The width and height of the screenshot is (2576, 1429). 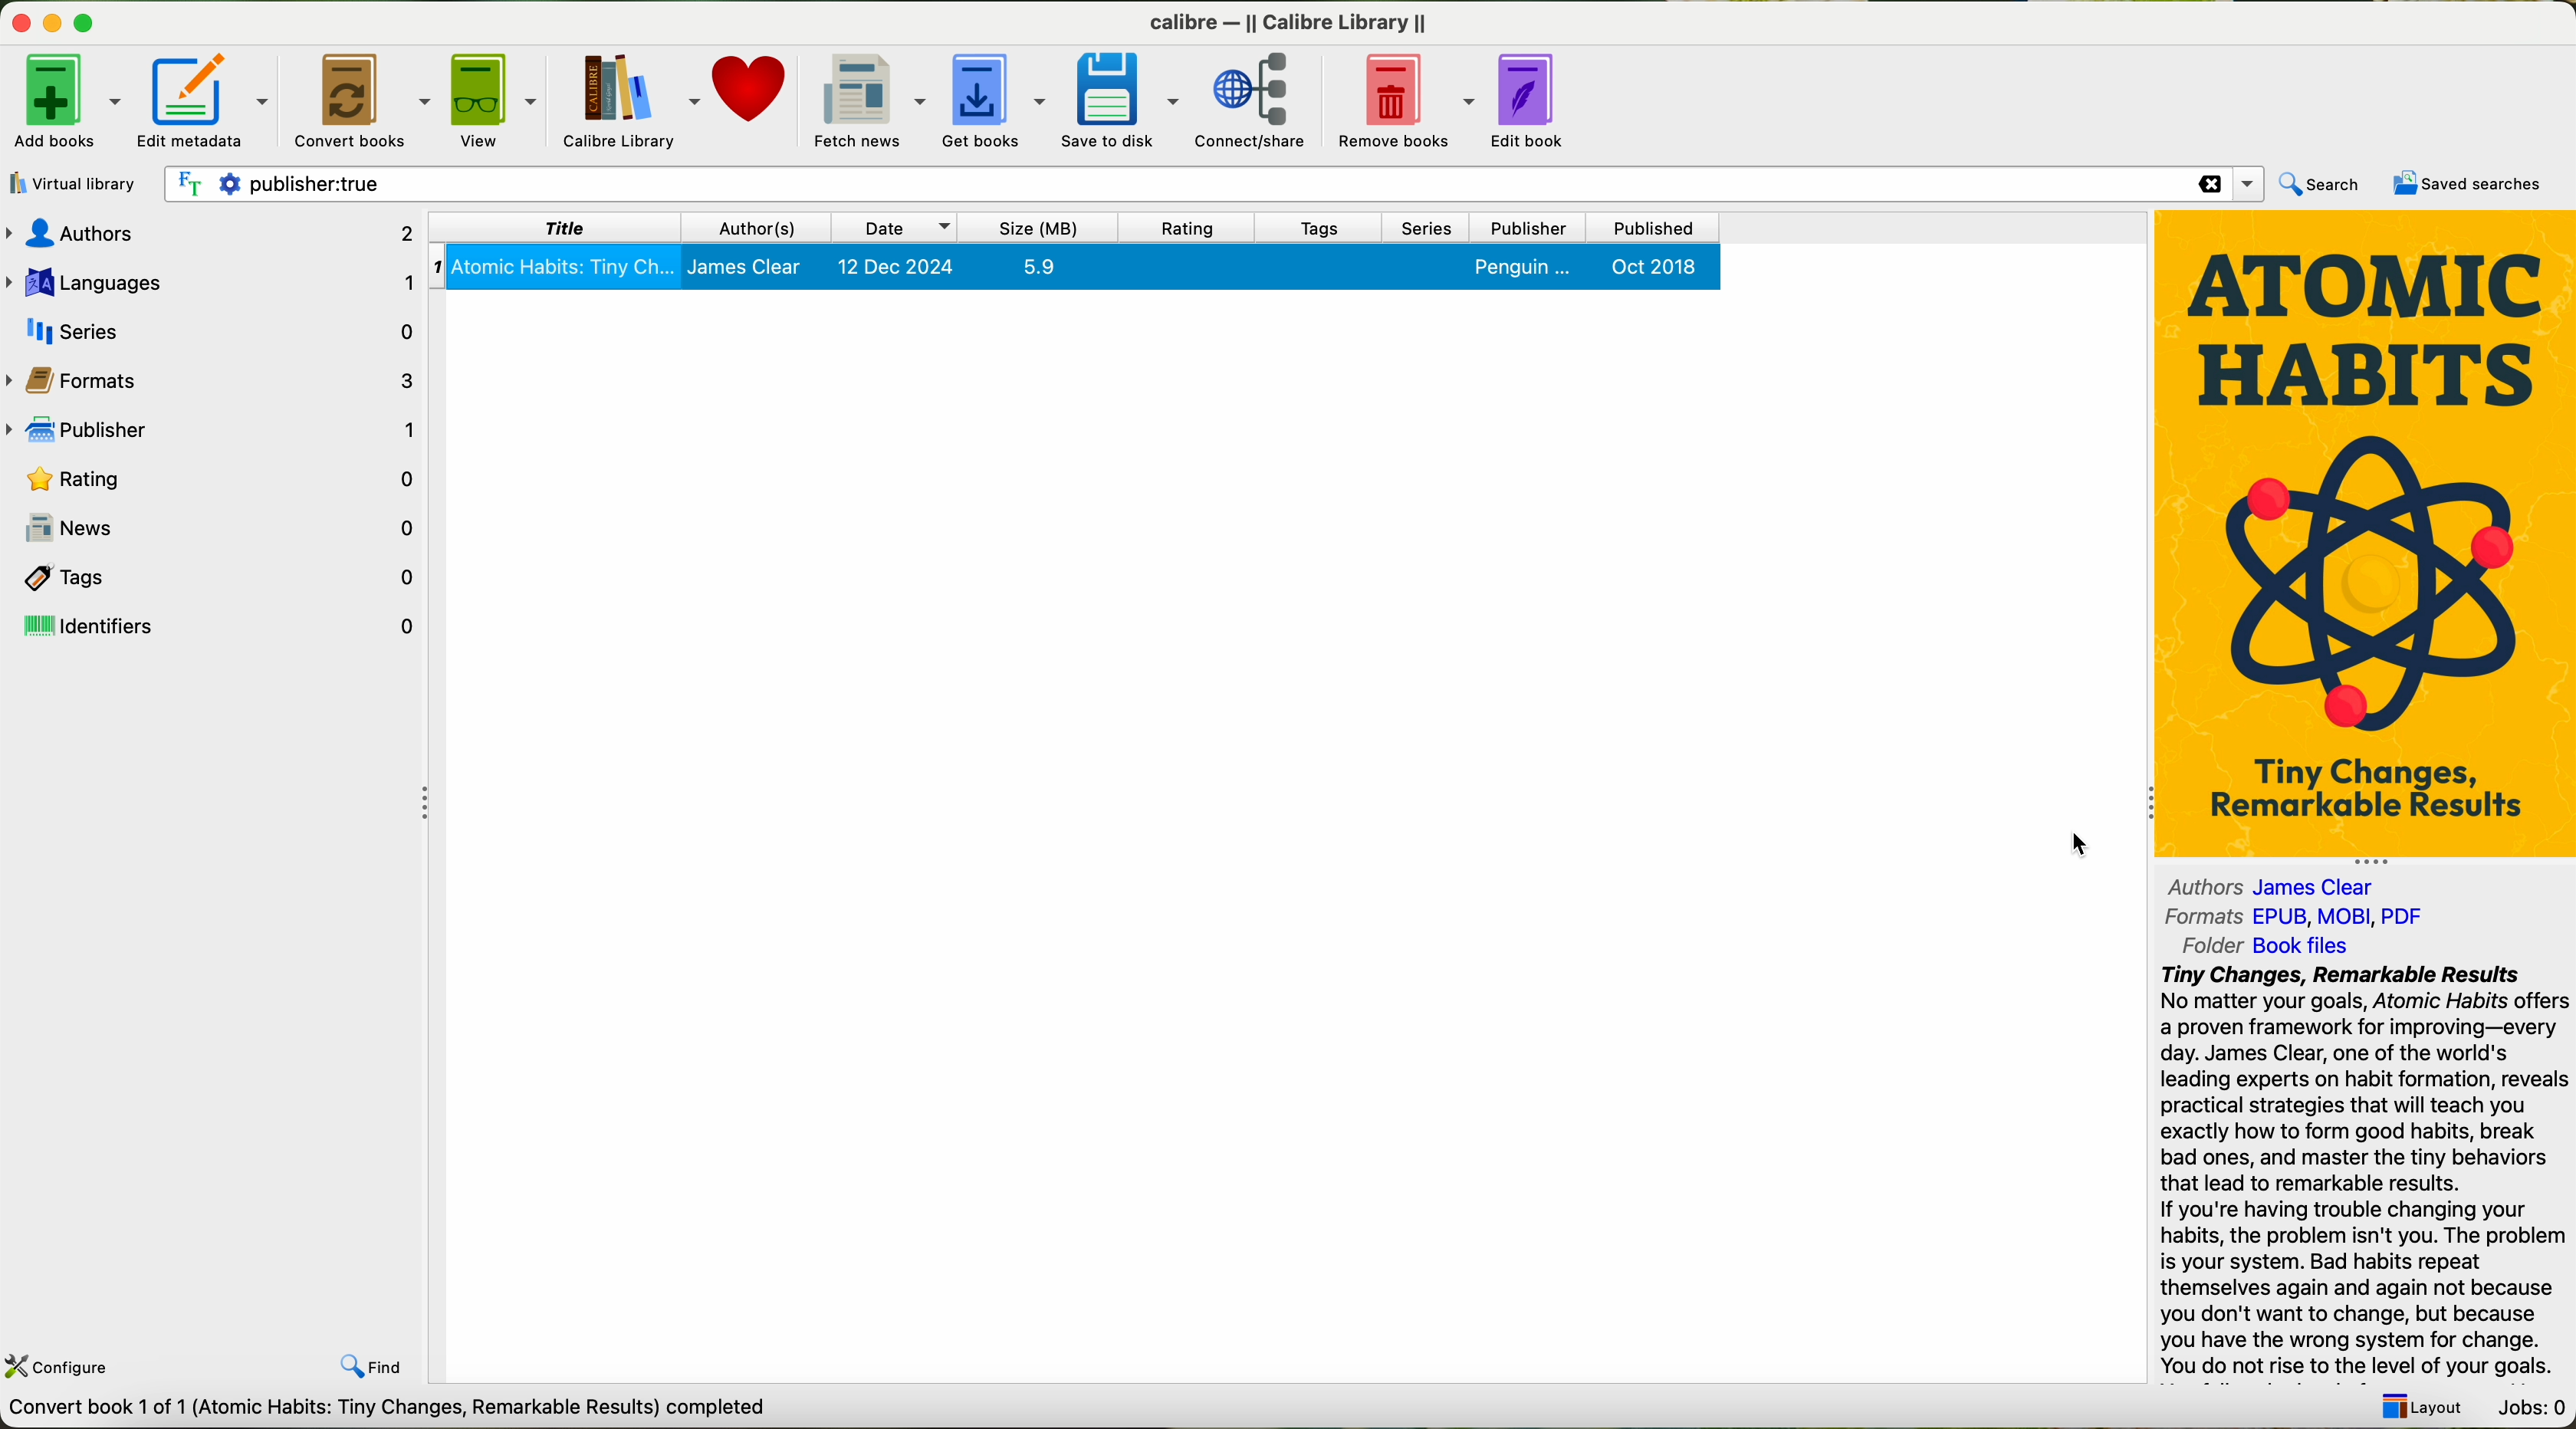 I want to click on series, so click(x=1425, y=229).